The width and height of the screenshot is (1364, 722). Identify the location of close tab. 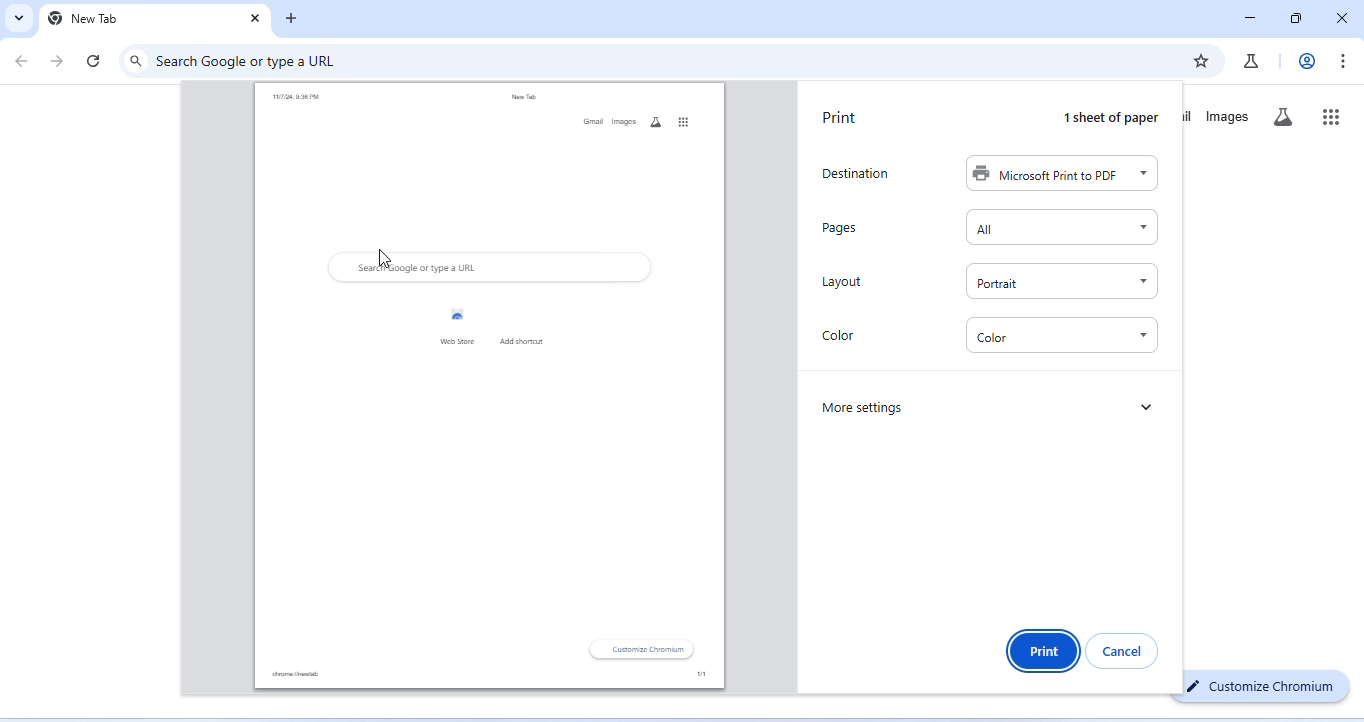
(256, 19).